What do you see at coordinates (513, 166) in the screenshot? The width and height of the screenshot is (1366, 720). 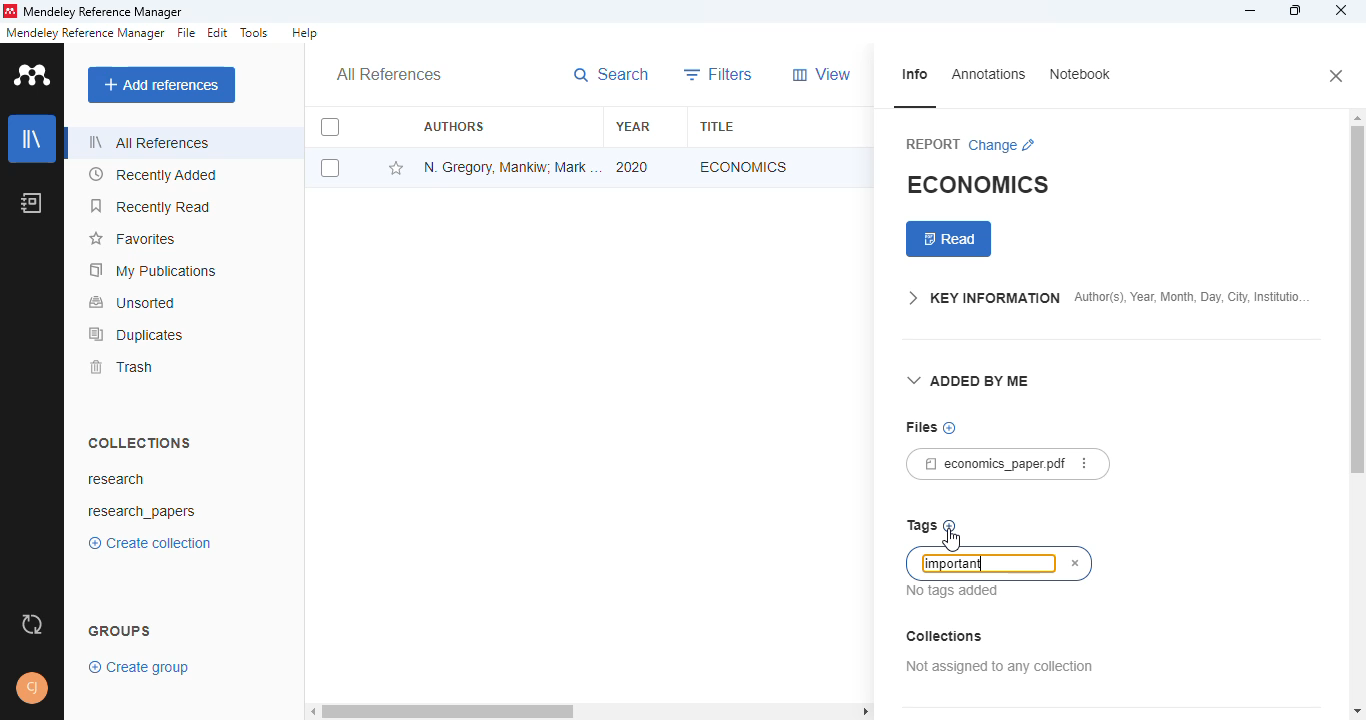 I see `N. Gregory Mankiw, Mark P. Taylor` at bounding box center [513, 166].